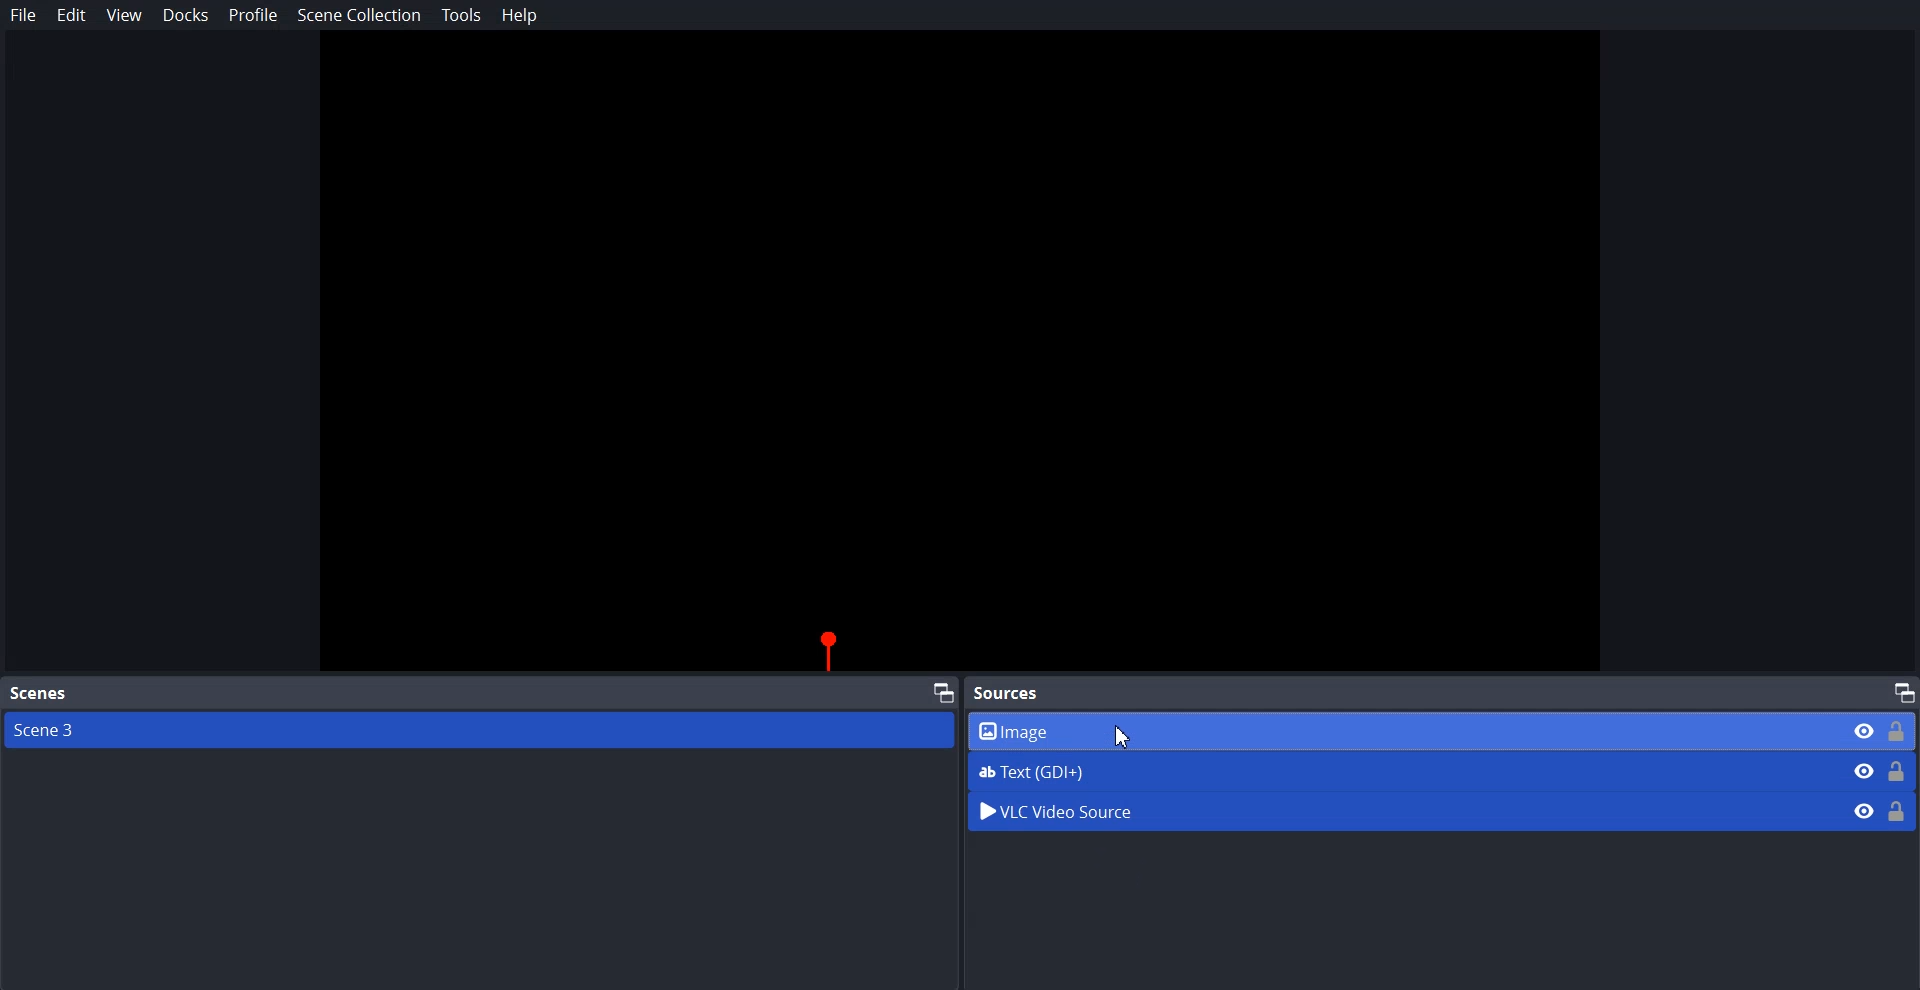  I want to click on Text (GDI+), so click(1443, 771).